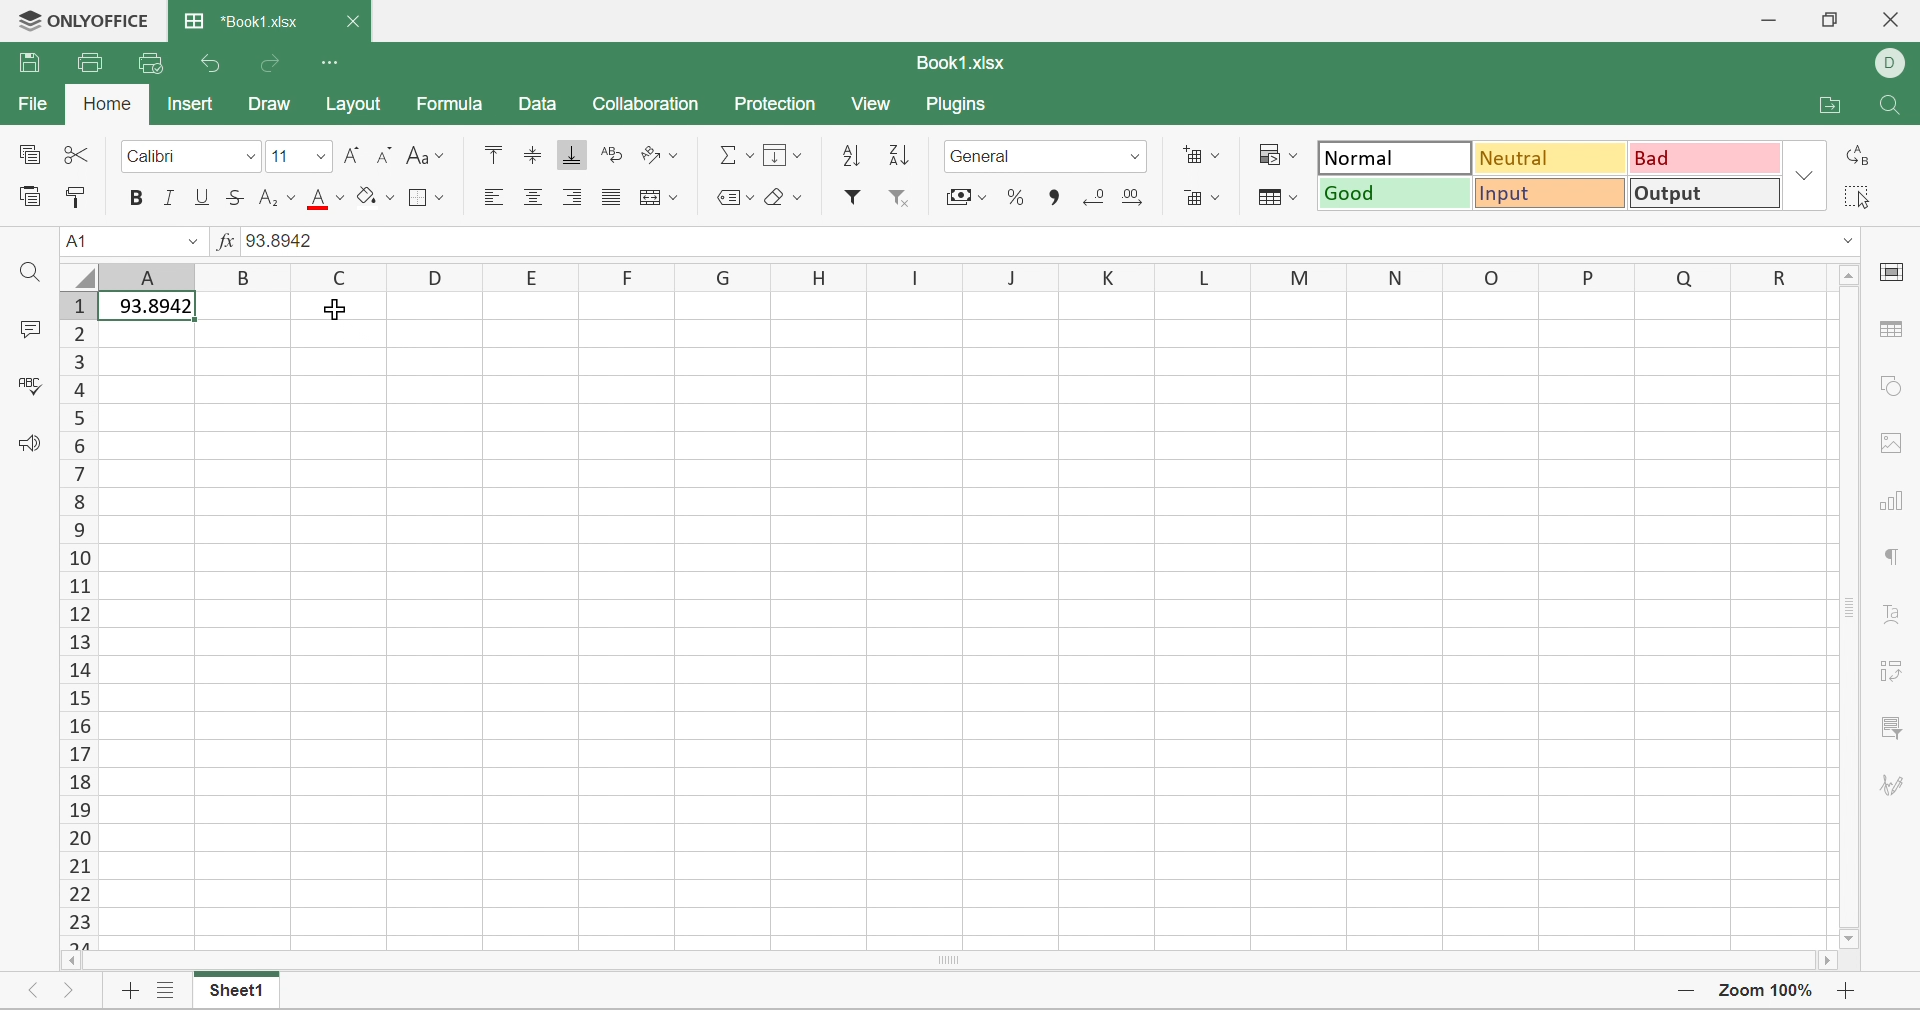 The image size is (1920, 1010). Describe the element at coordinates (1827, 22) in the screenshot. I see `Restore Down` at that location.